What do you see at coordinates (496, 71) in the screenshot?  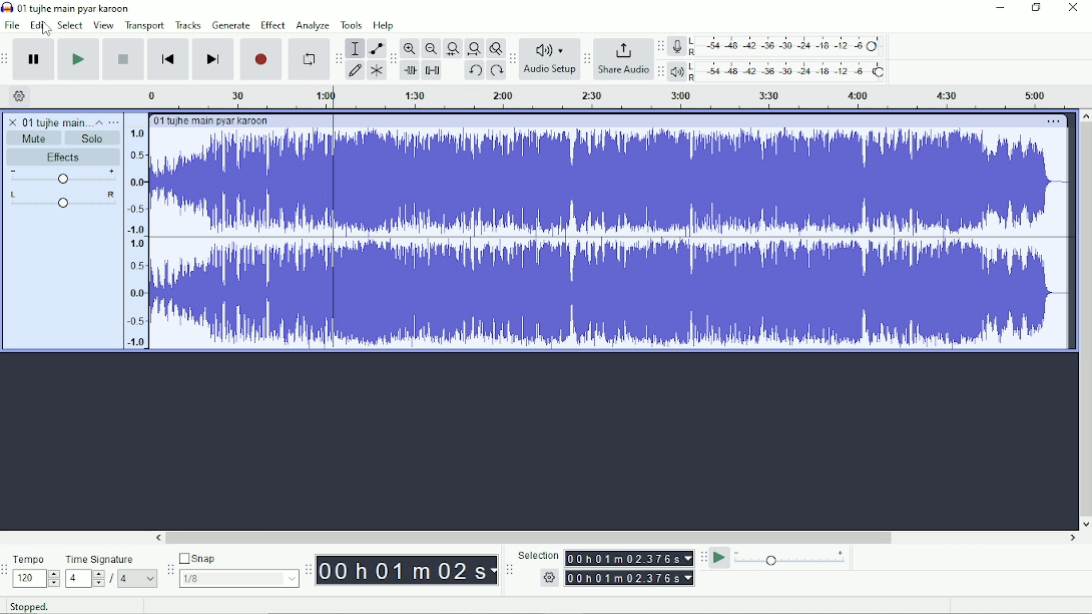 I see `Redo` at bounding box center [496, 71].